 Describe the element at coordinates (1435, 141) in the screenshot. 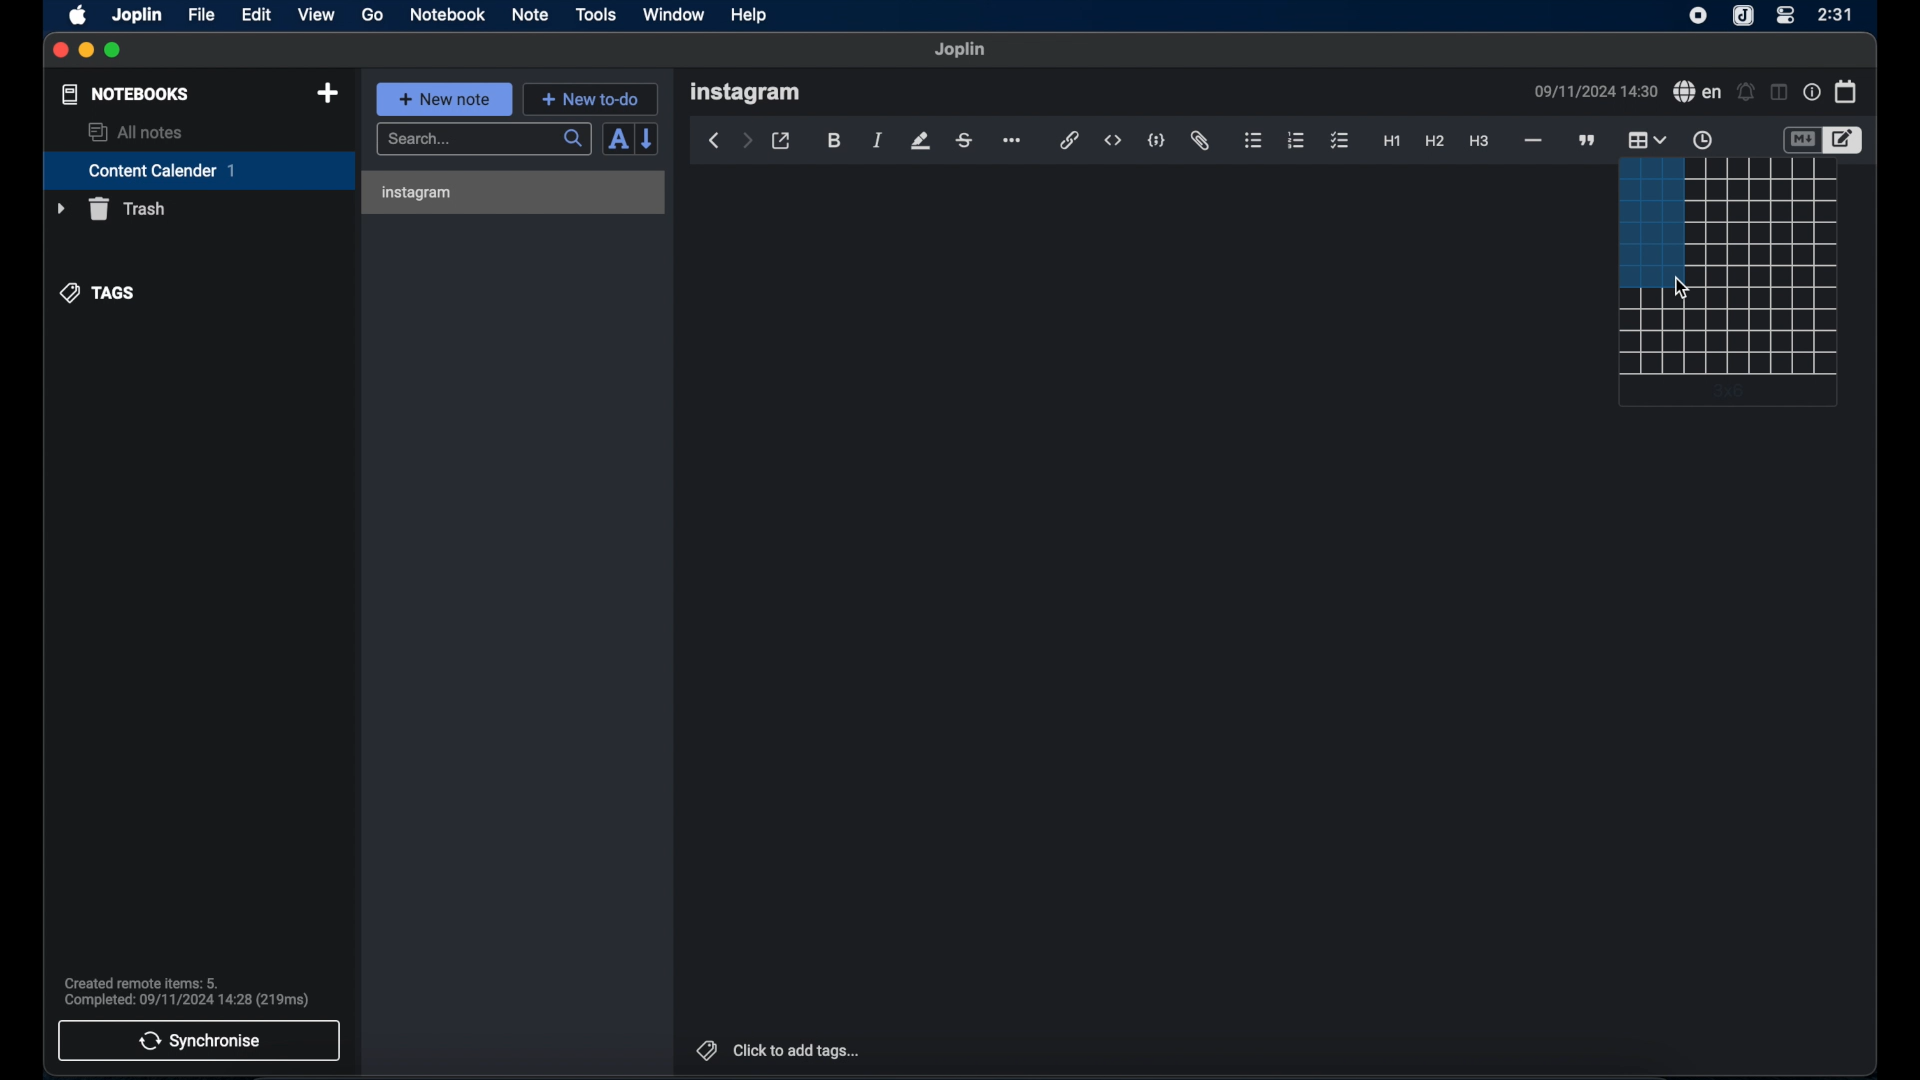

I see `heading 2` at that location.